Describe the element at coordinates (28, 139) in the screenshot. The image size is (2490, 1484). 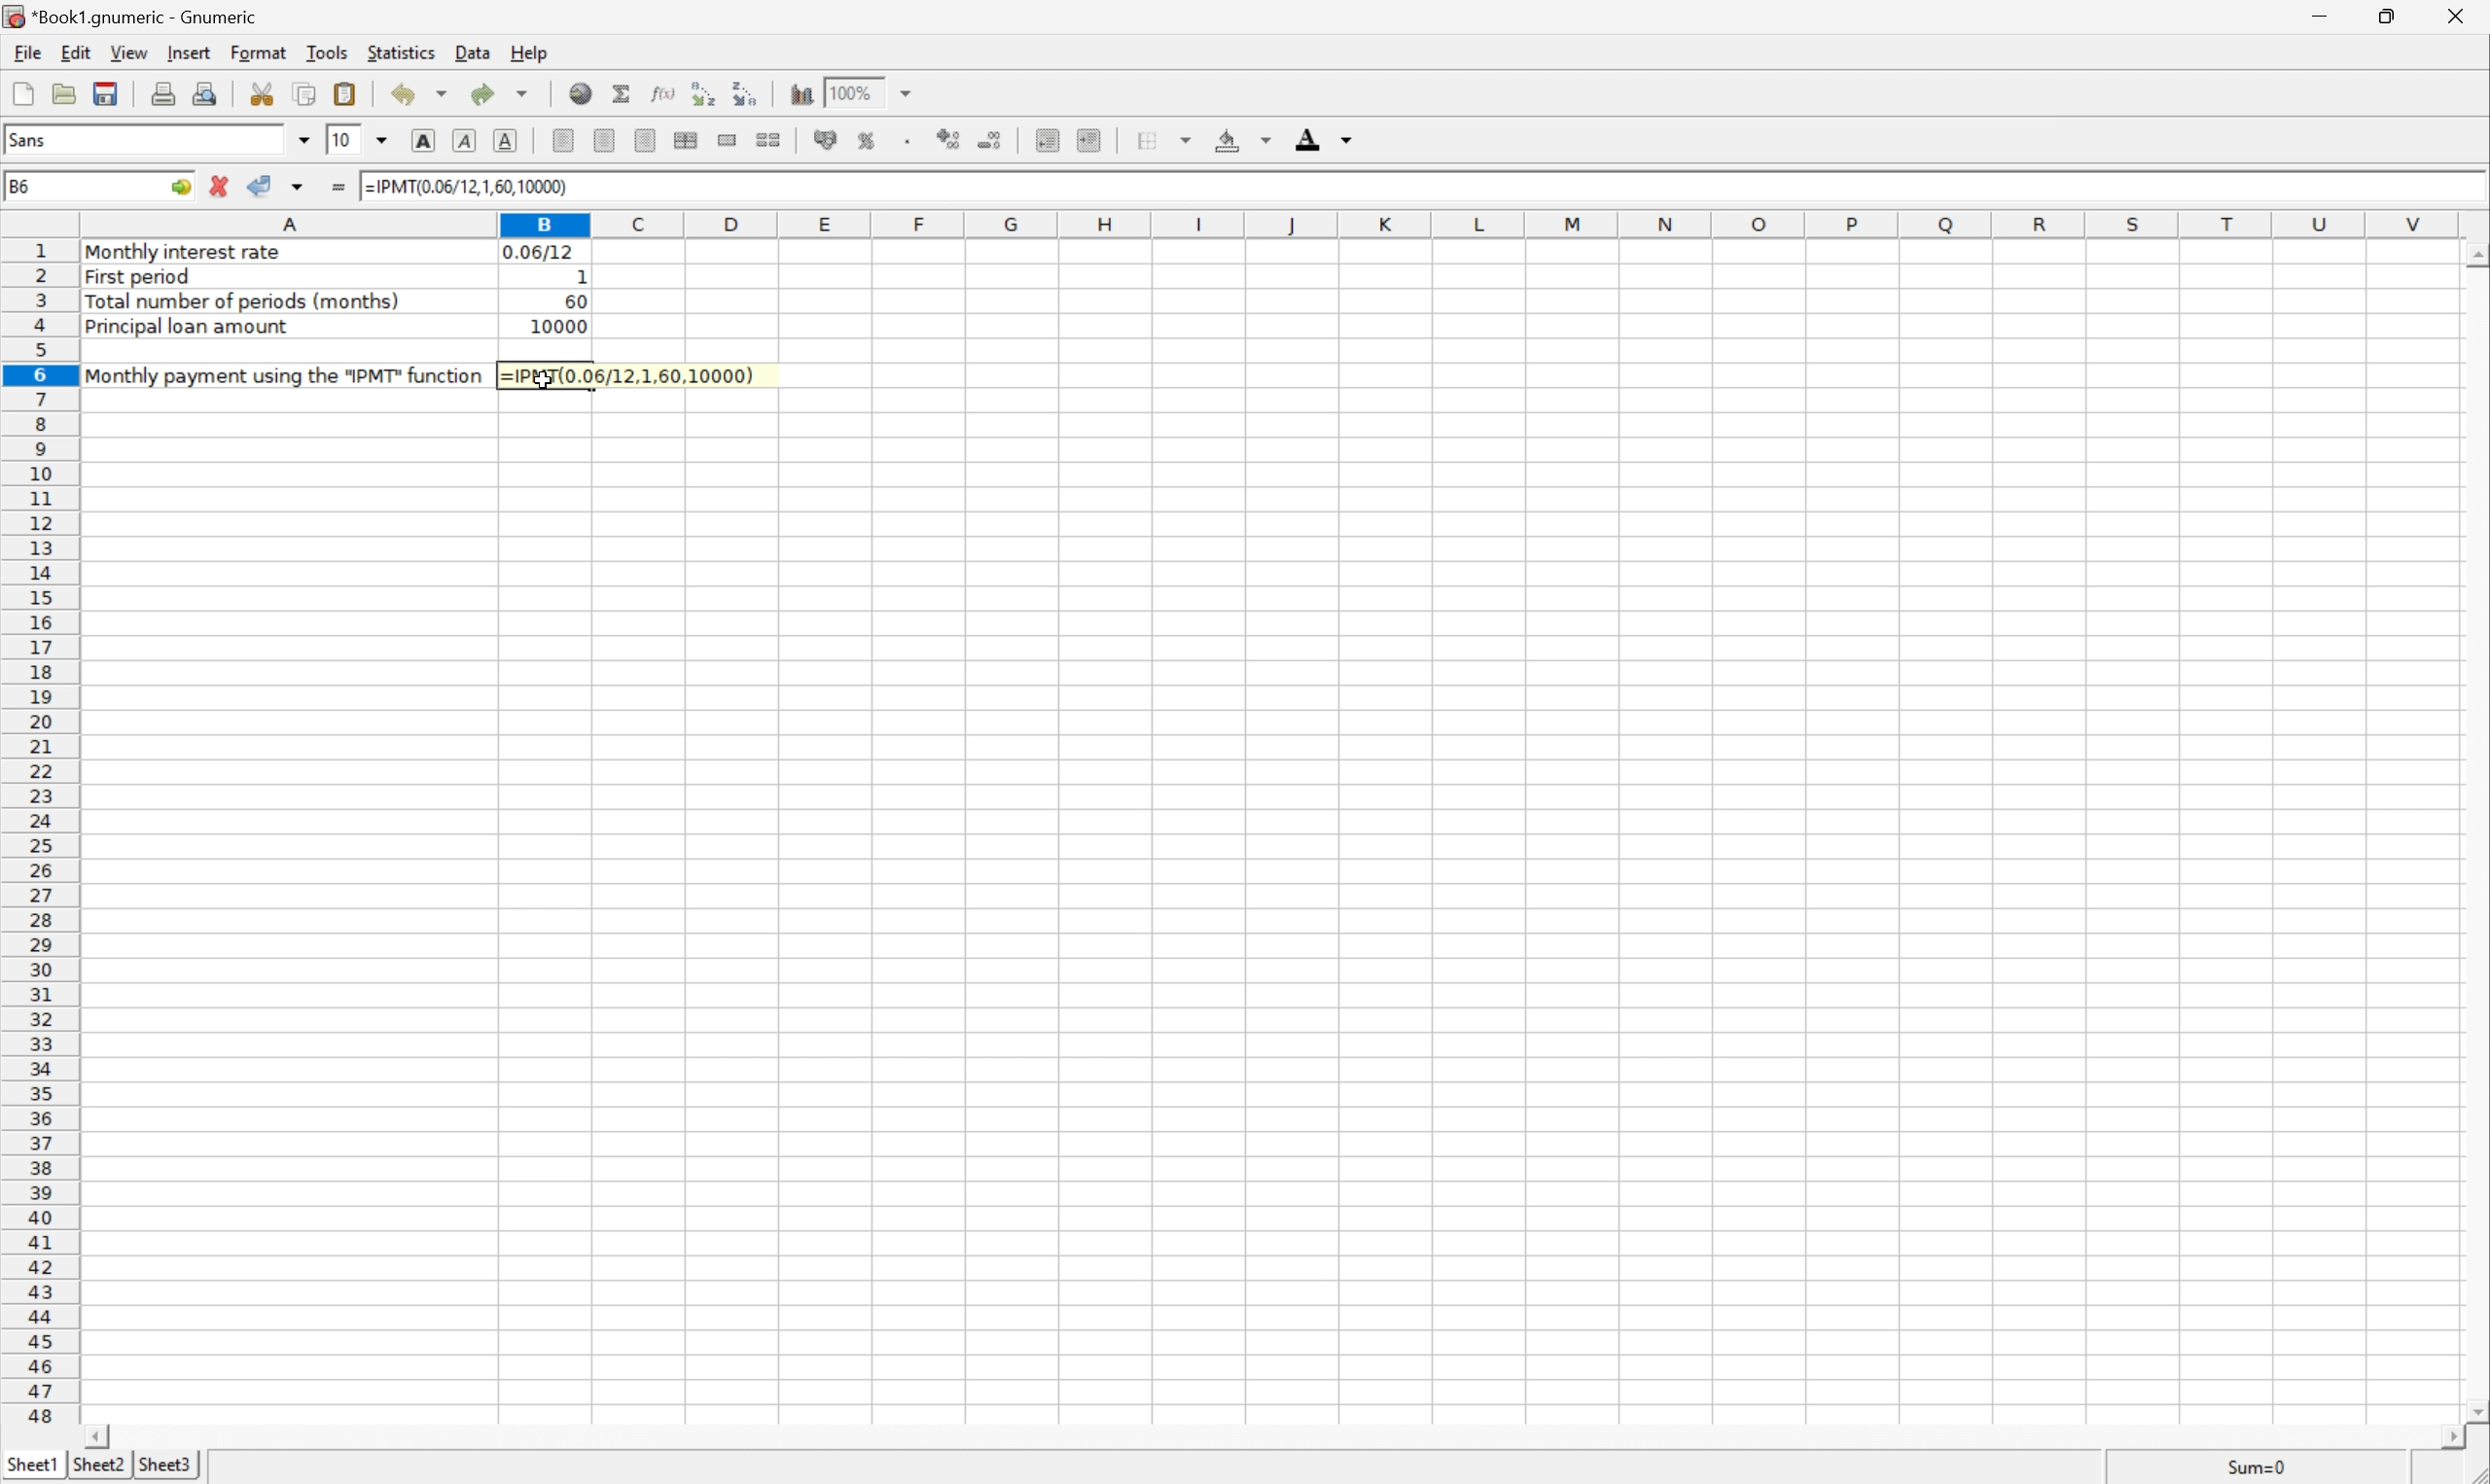
I see `Sans` at that location.